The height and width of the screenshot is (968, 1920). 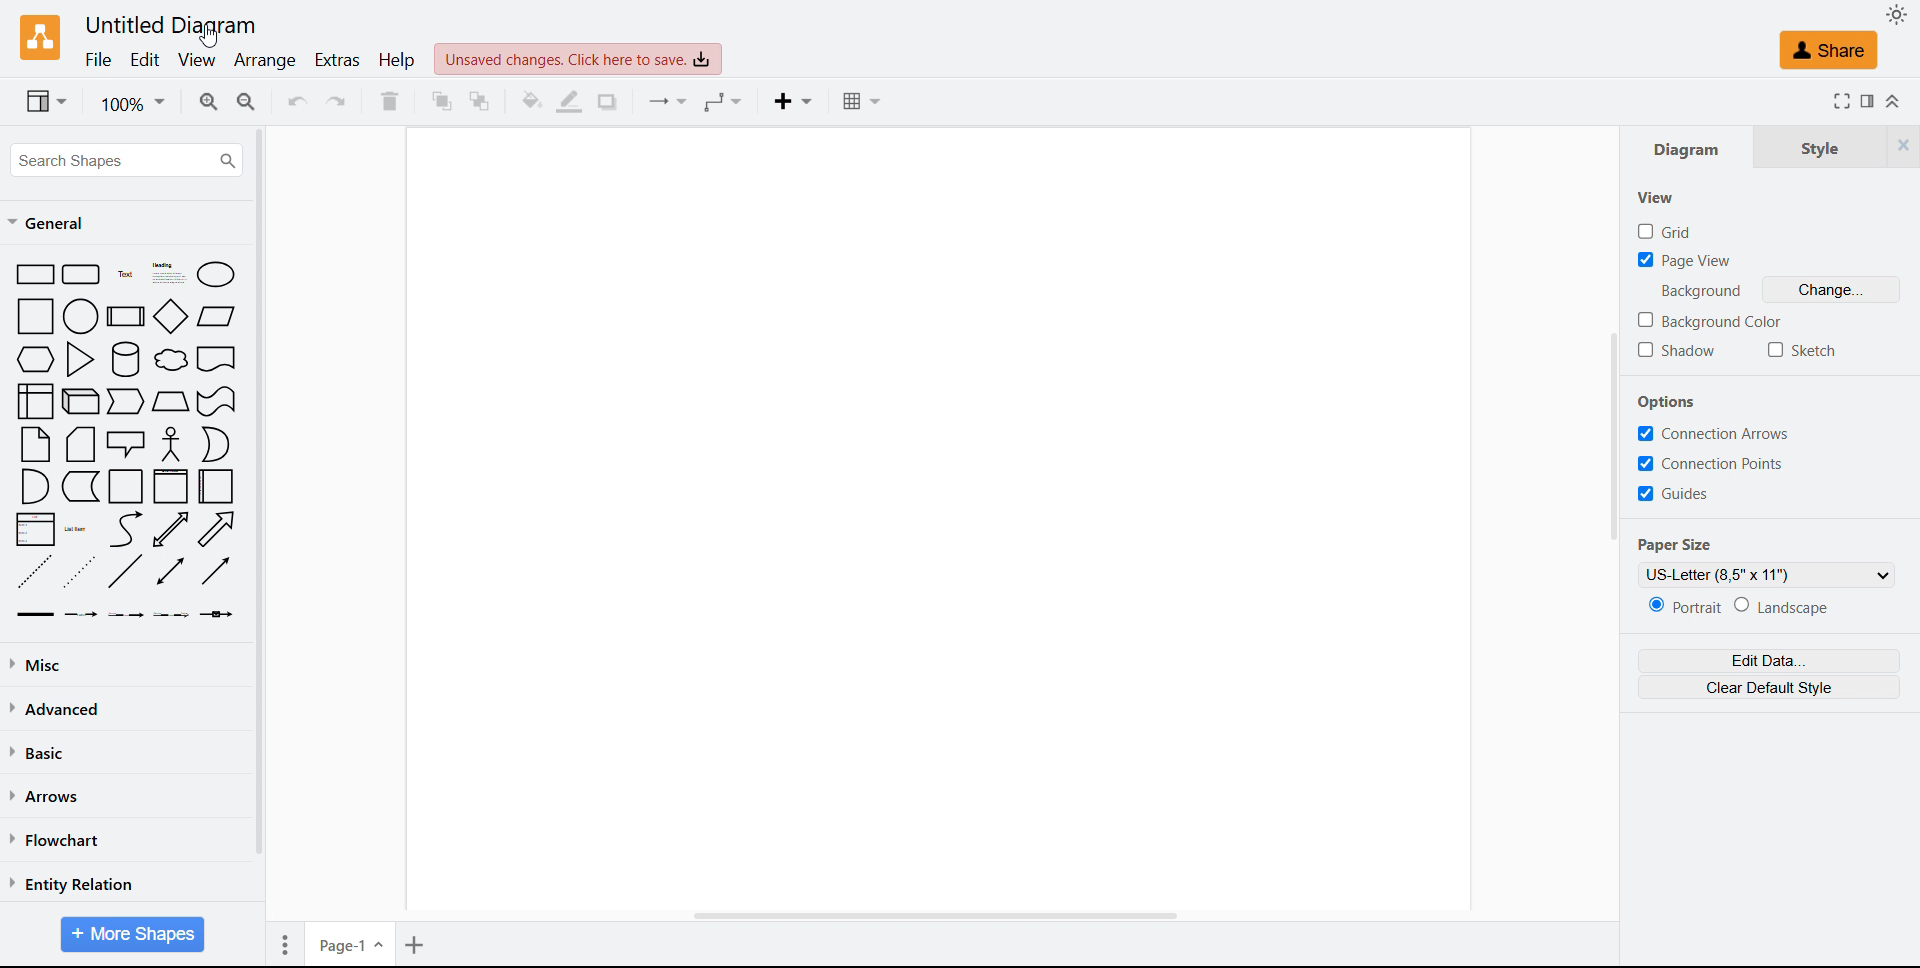 What do you see at coordinates (169, 25) in the screenshot?
I see `Untitled diagram ` at bounding box center [169, 25].